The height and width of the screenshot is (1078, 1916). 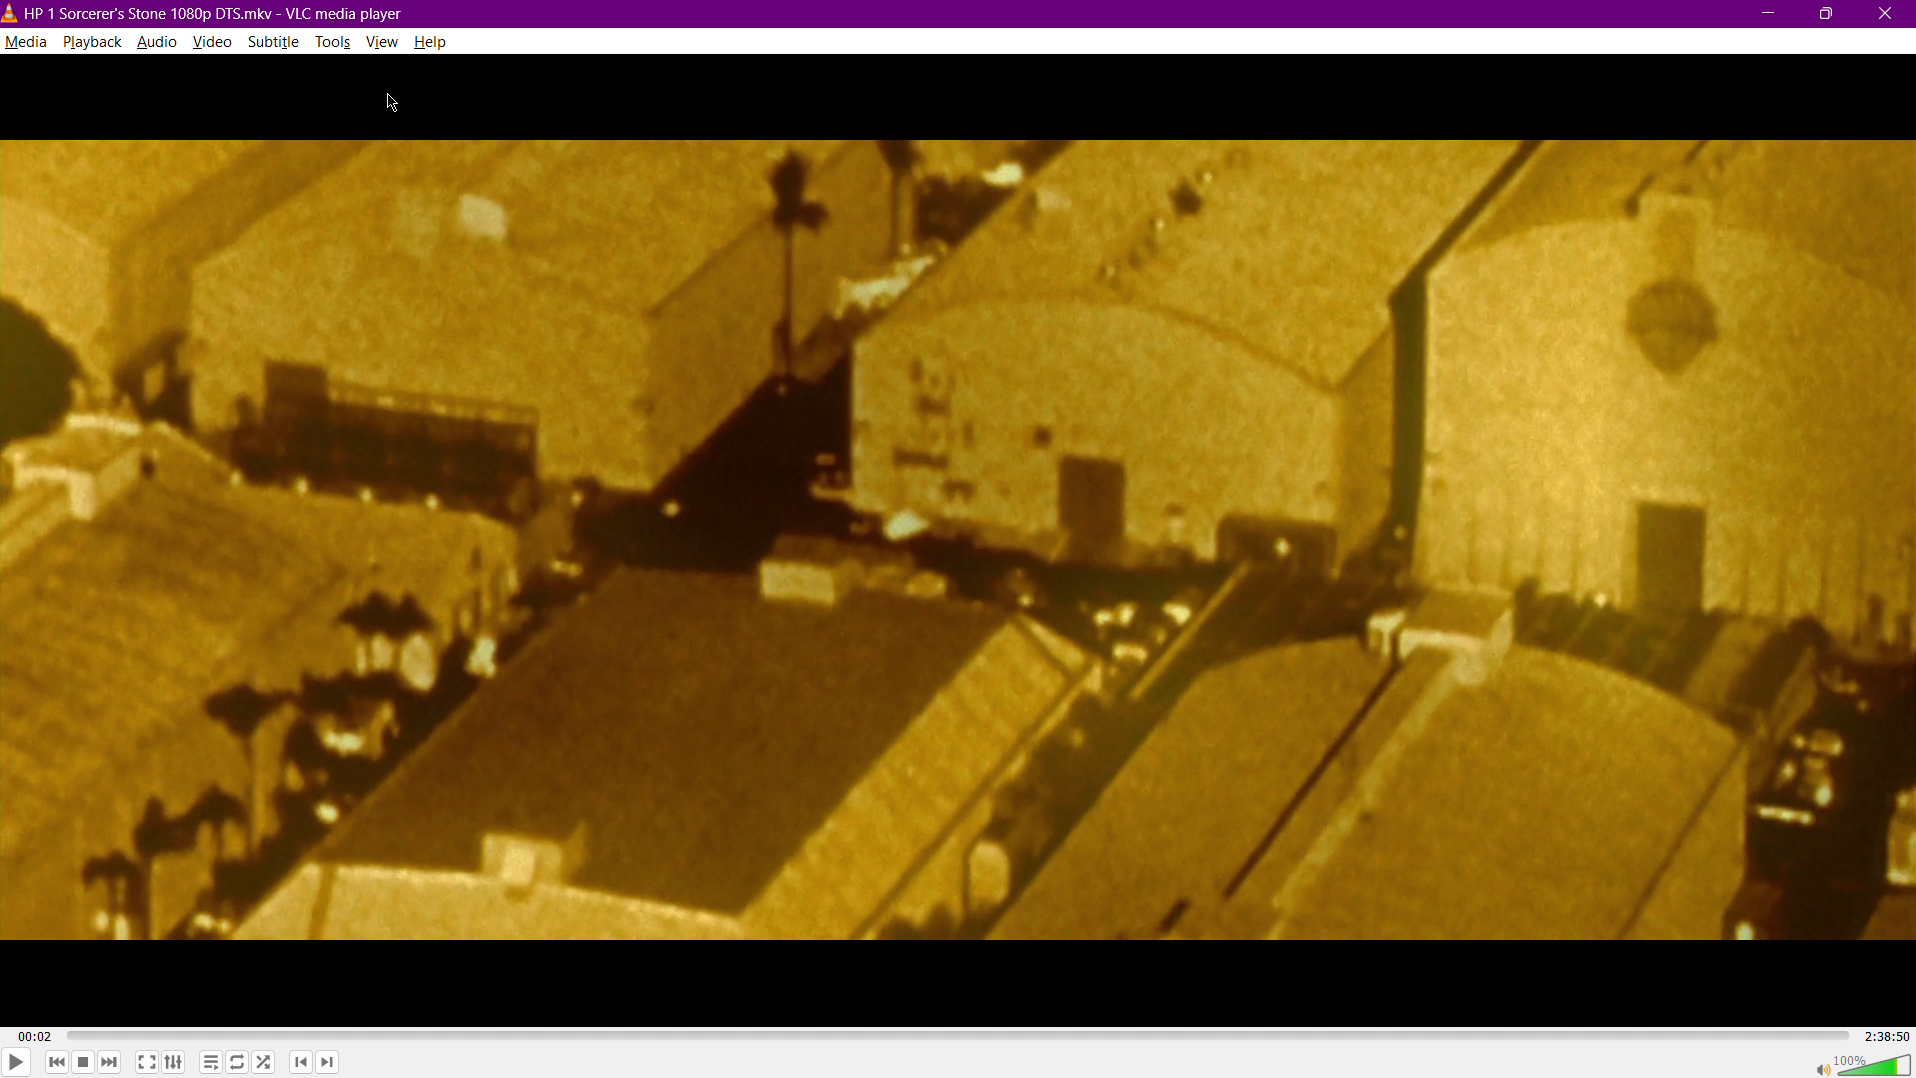 What do you see at coordinates (959, 541) in the screenshot?
I see `Video Display` at bounding box center [959, 541].